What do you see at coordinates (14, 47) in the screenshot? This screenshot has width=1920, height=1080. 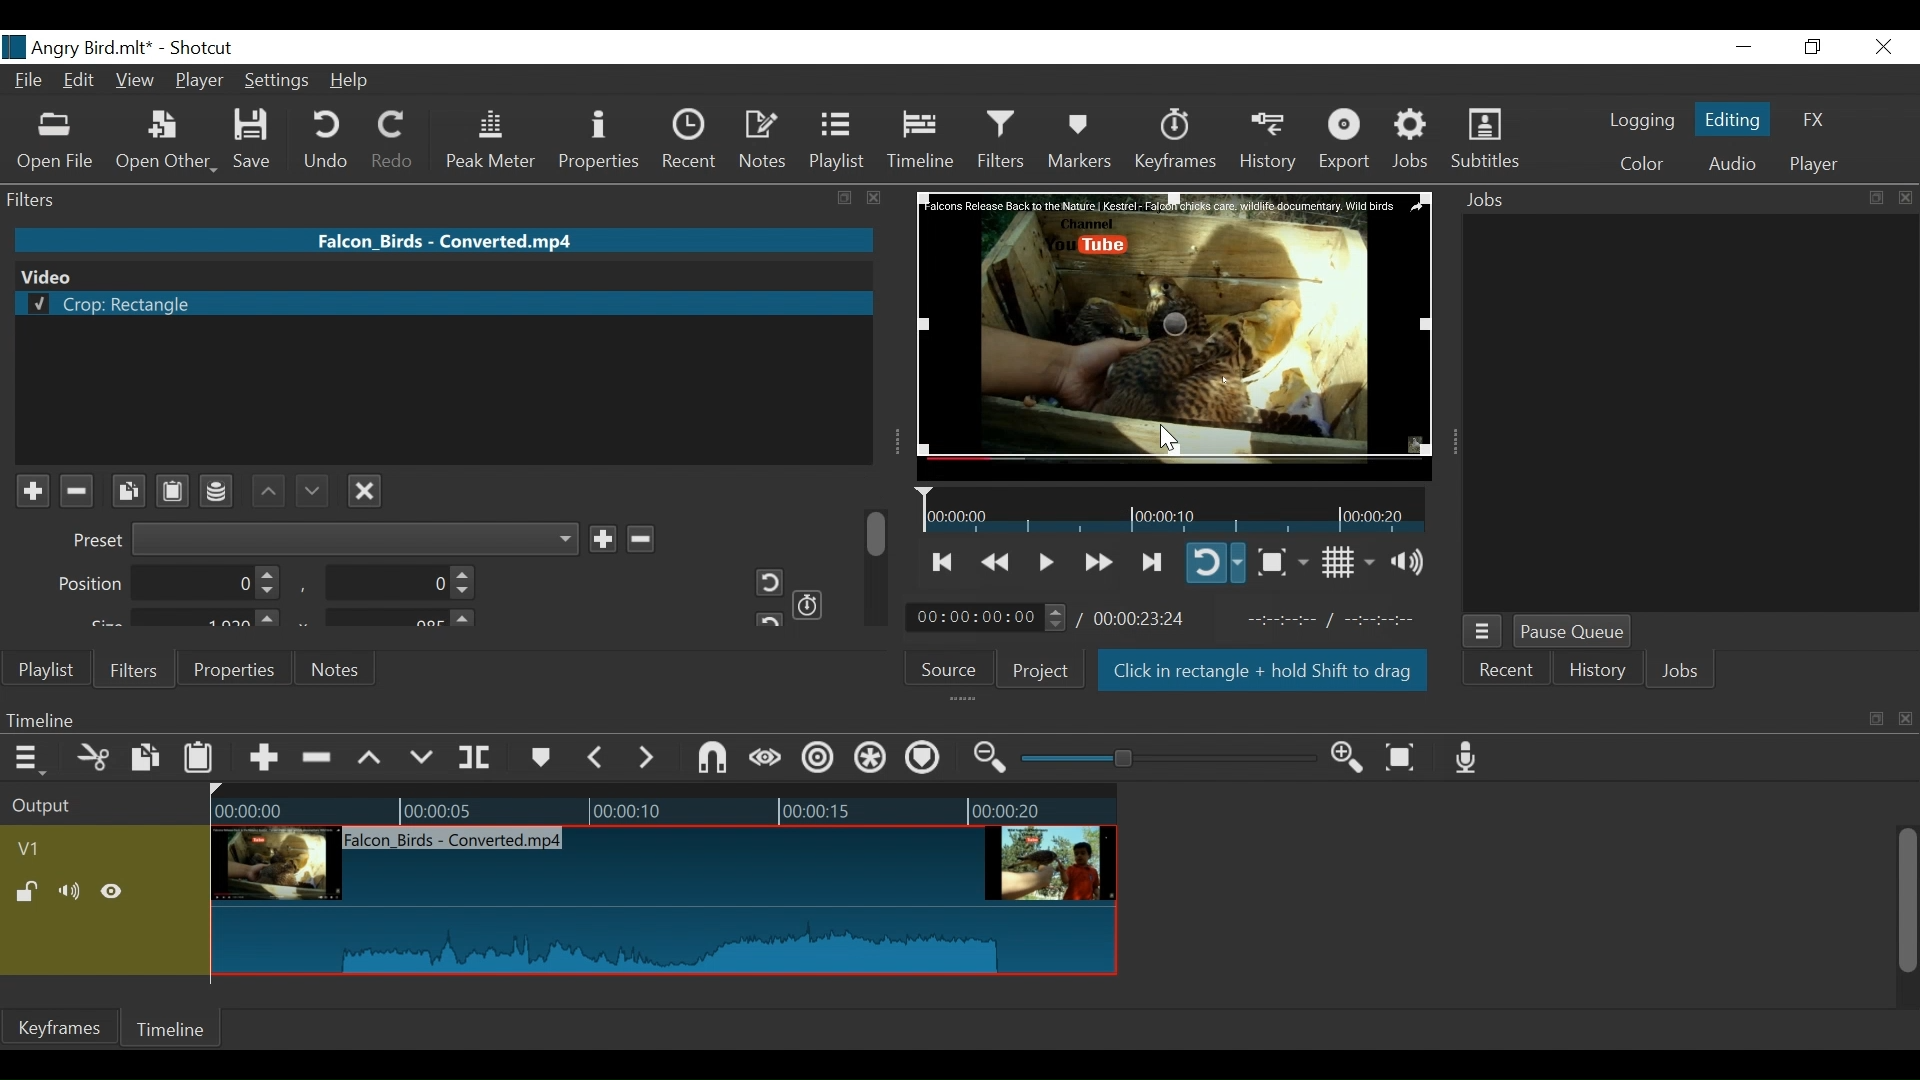 I see `logo` at bounding box center [14, 47].